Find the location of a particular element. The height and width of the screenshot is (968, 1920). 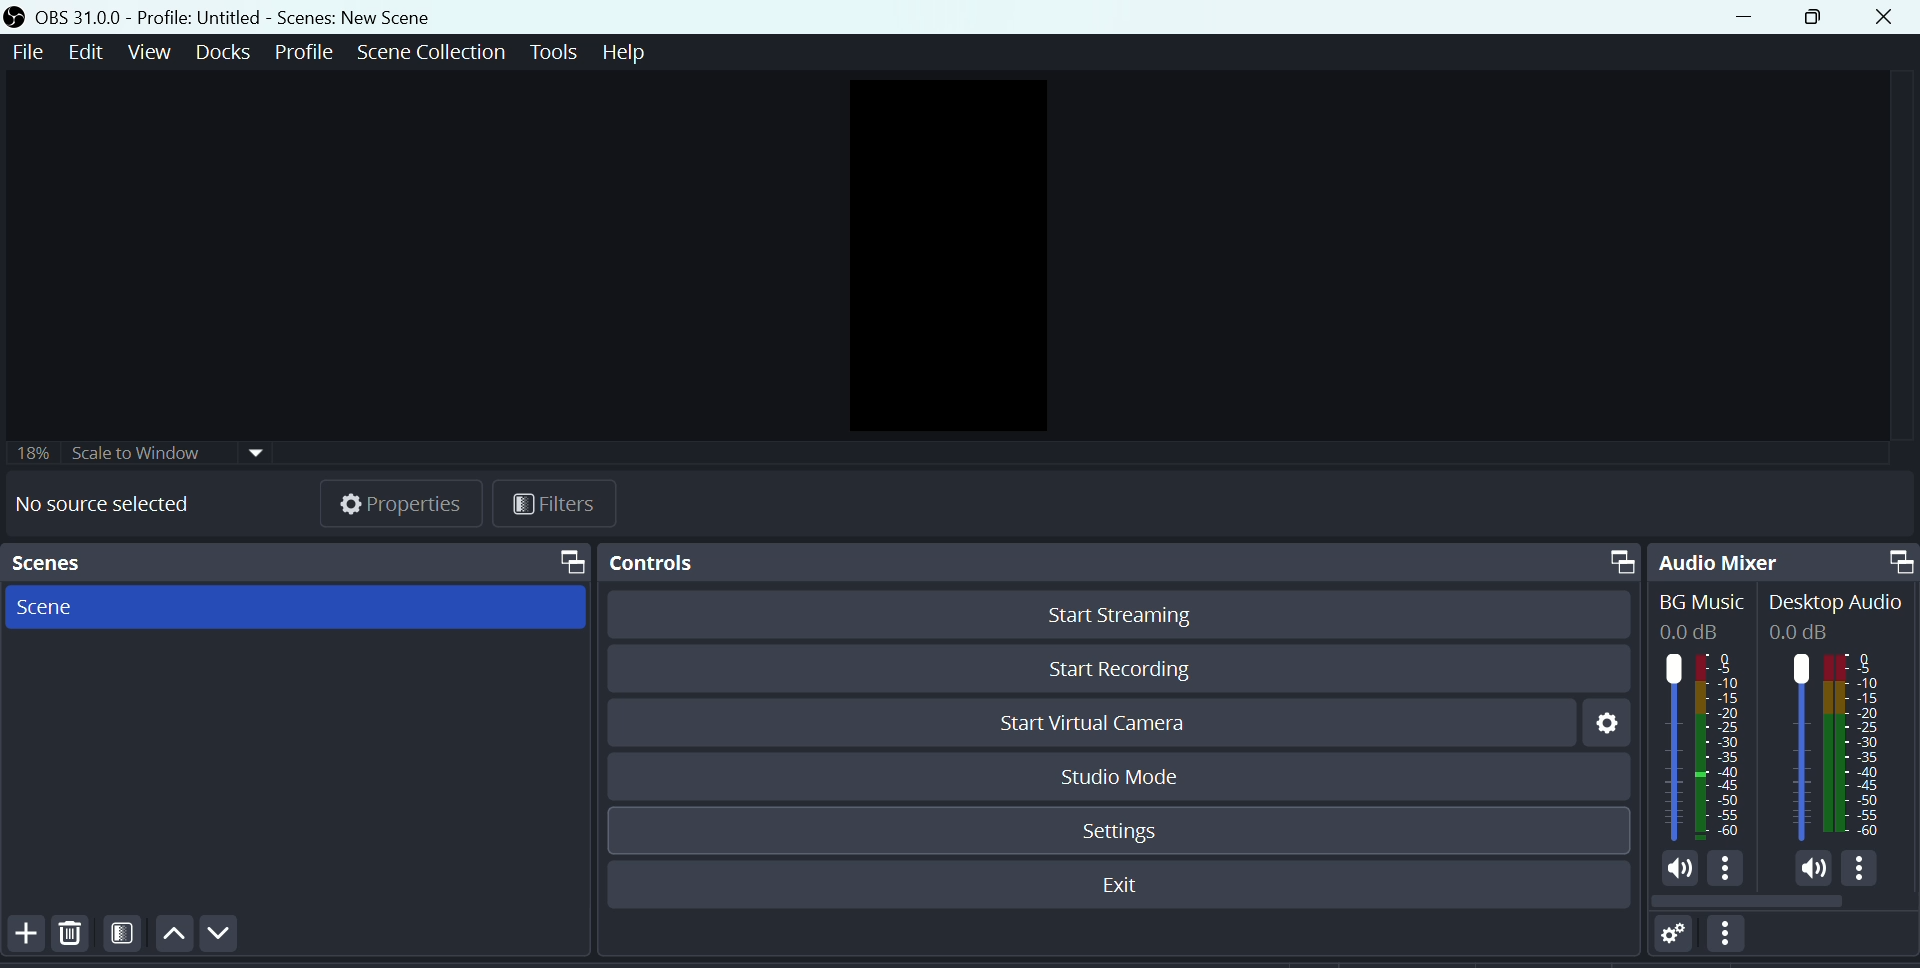

scenes is located at coordinates (296, 562).